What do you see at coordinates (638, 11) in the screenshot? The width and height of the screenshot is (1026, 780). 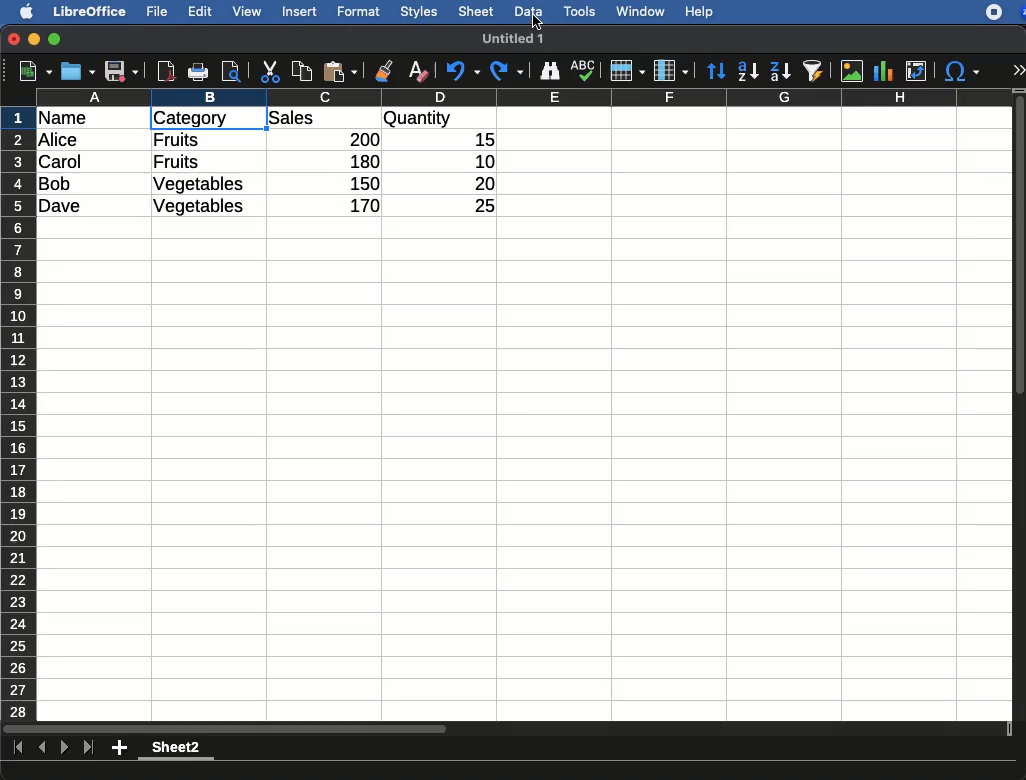 I see `window` at bounding box center [638, 11].